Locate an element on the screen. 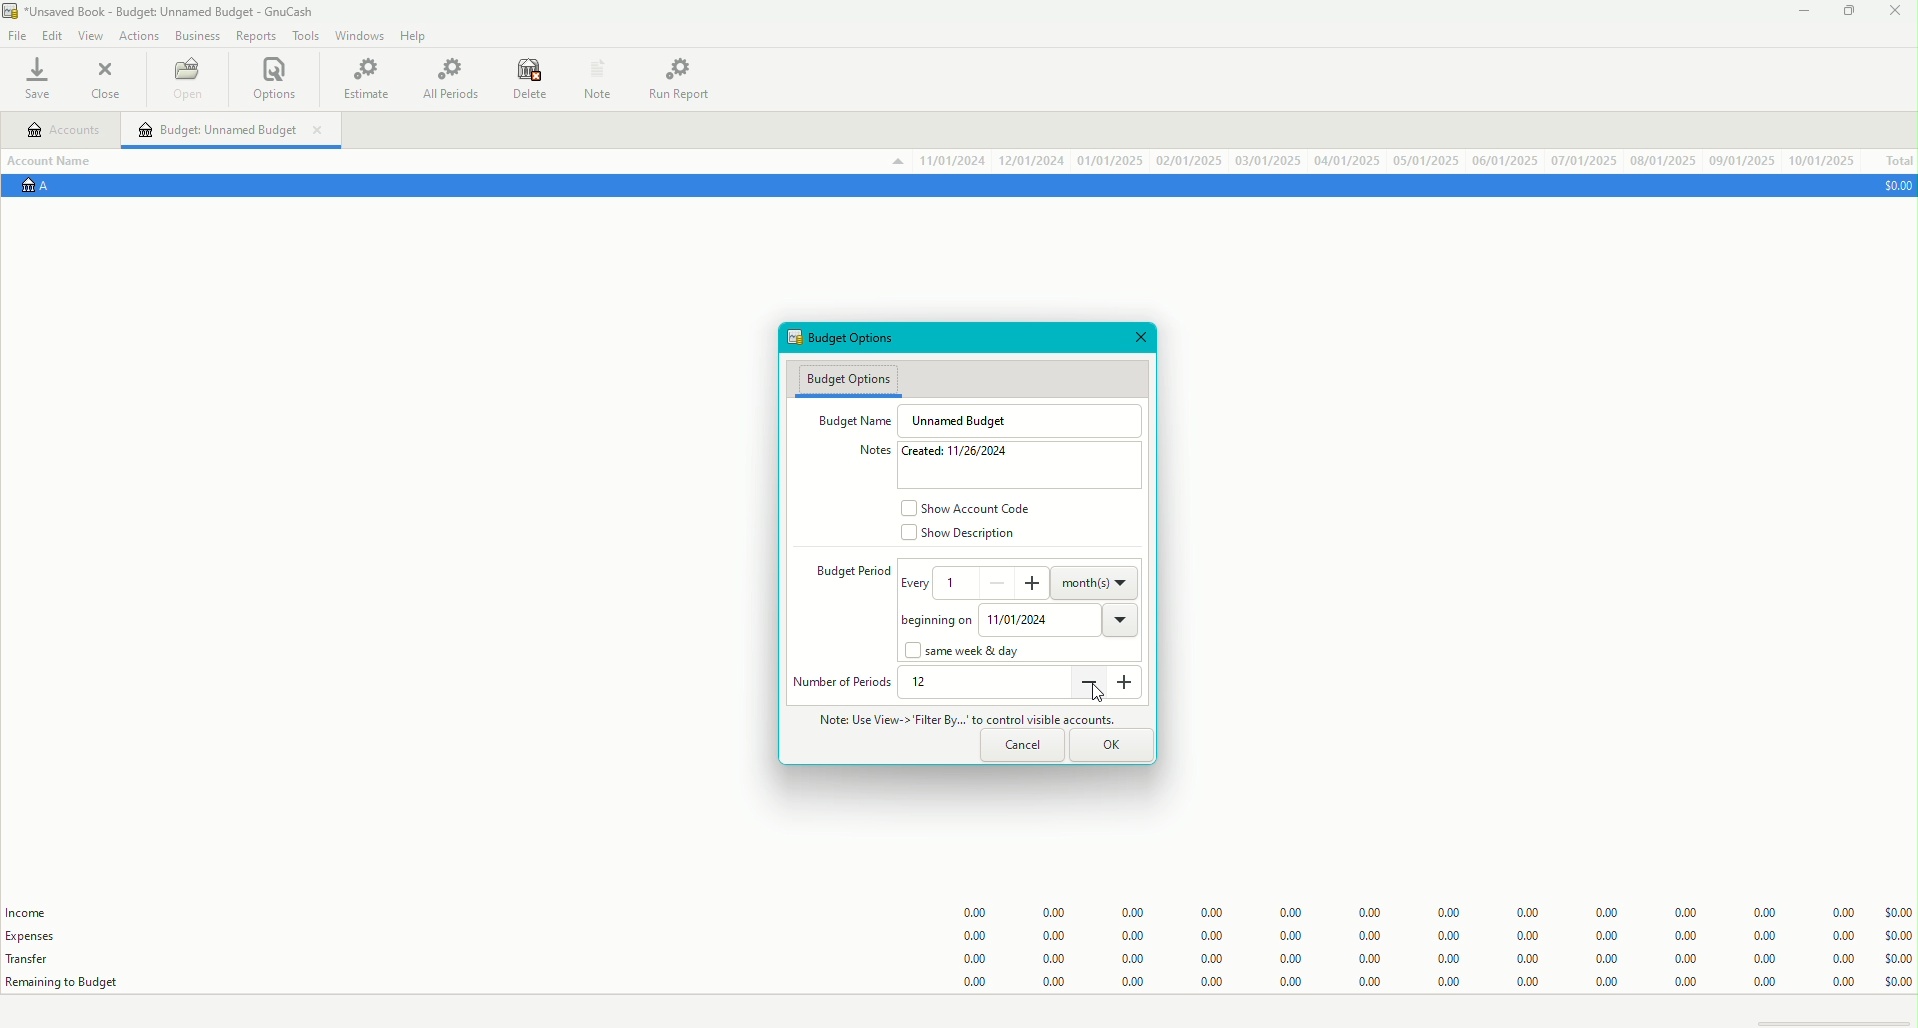  Transfer is located at coordinates (39, 958).